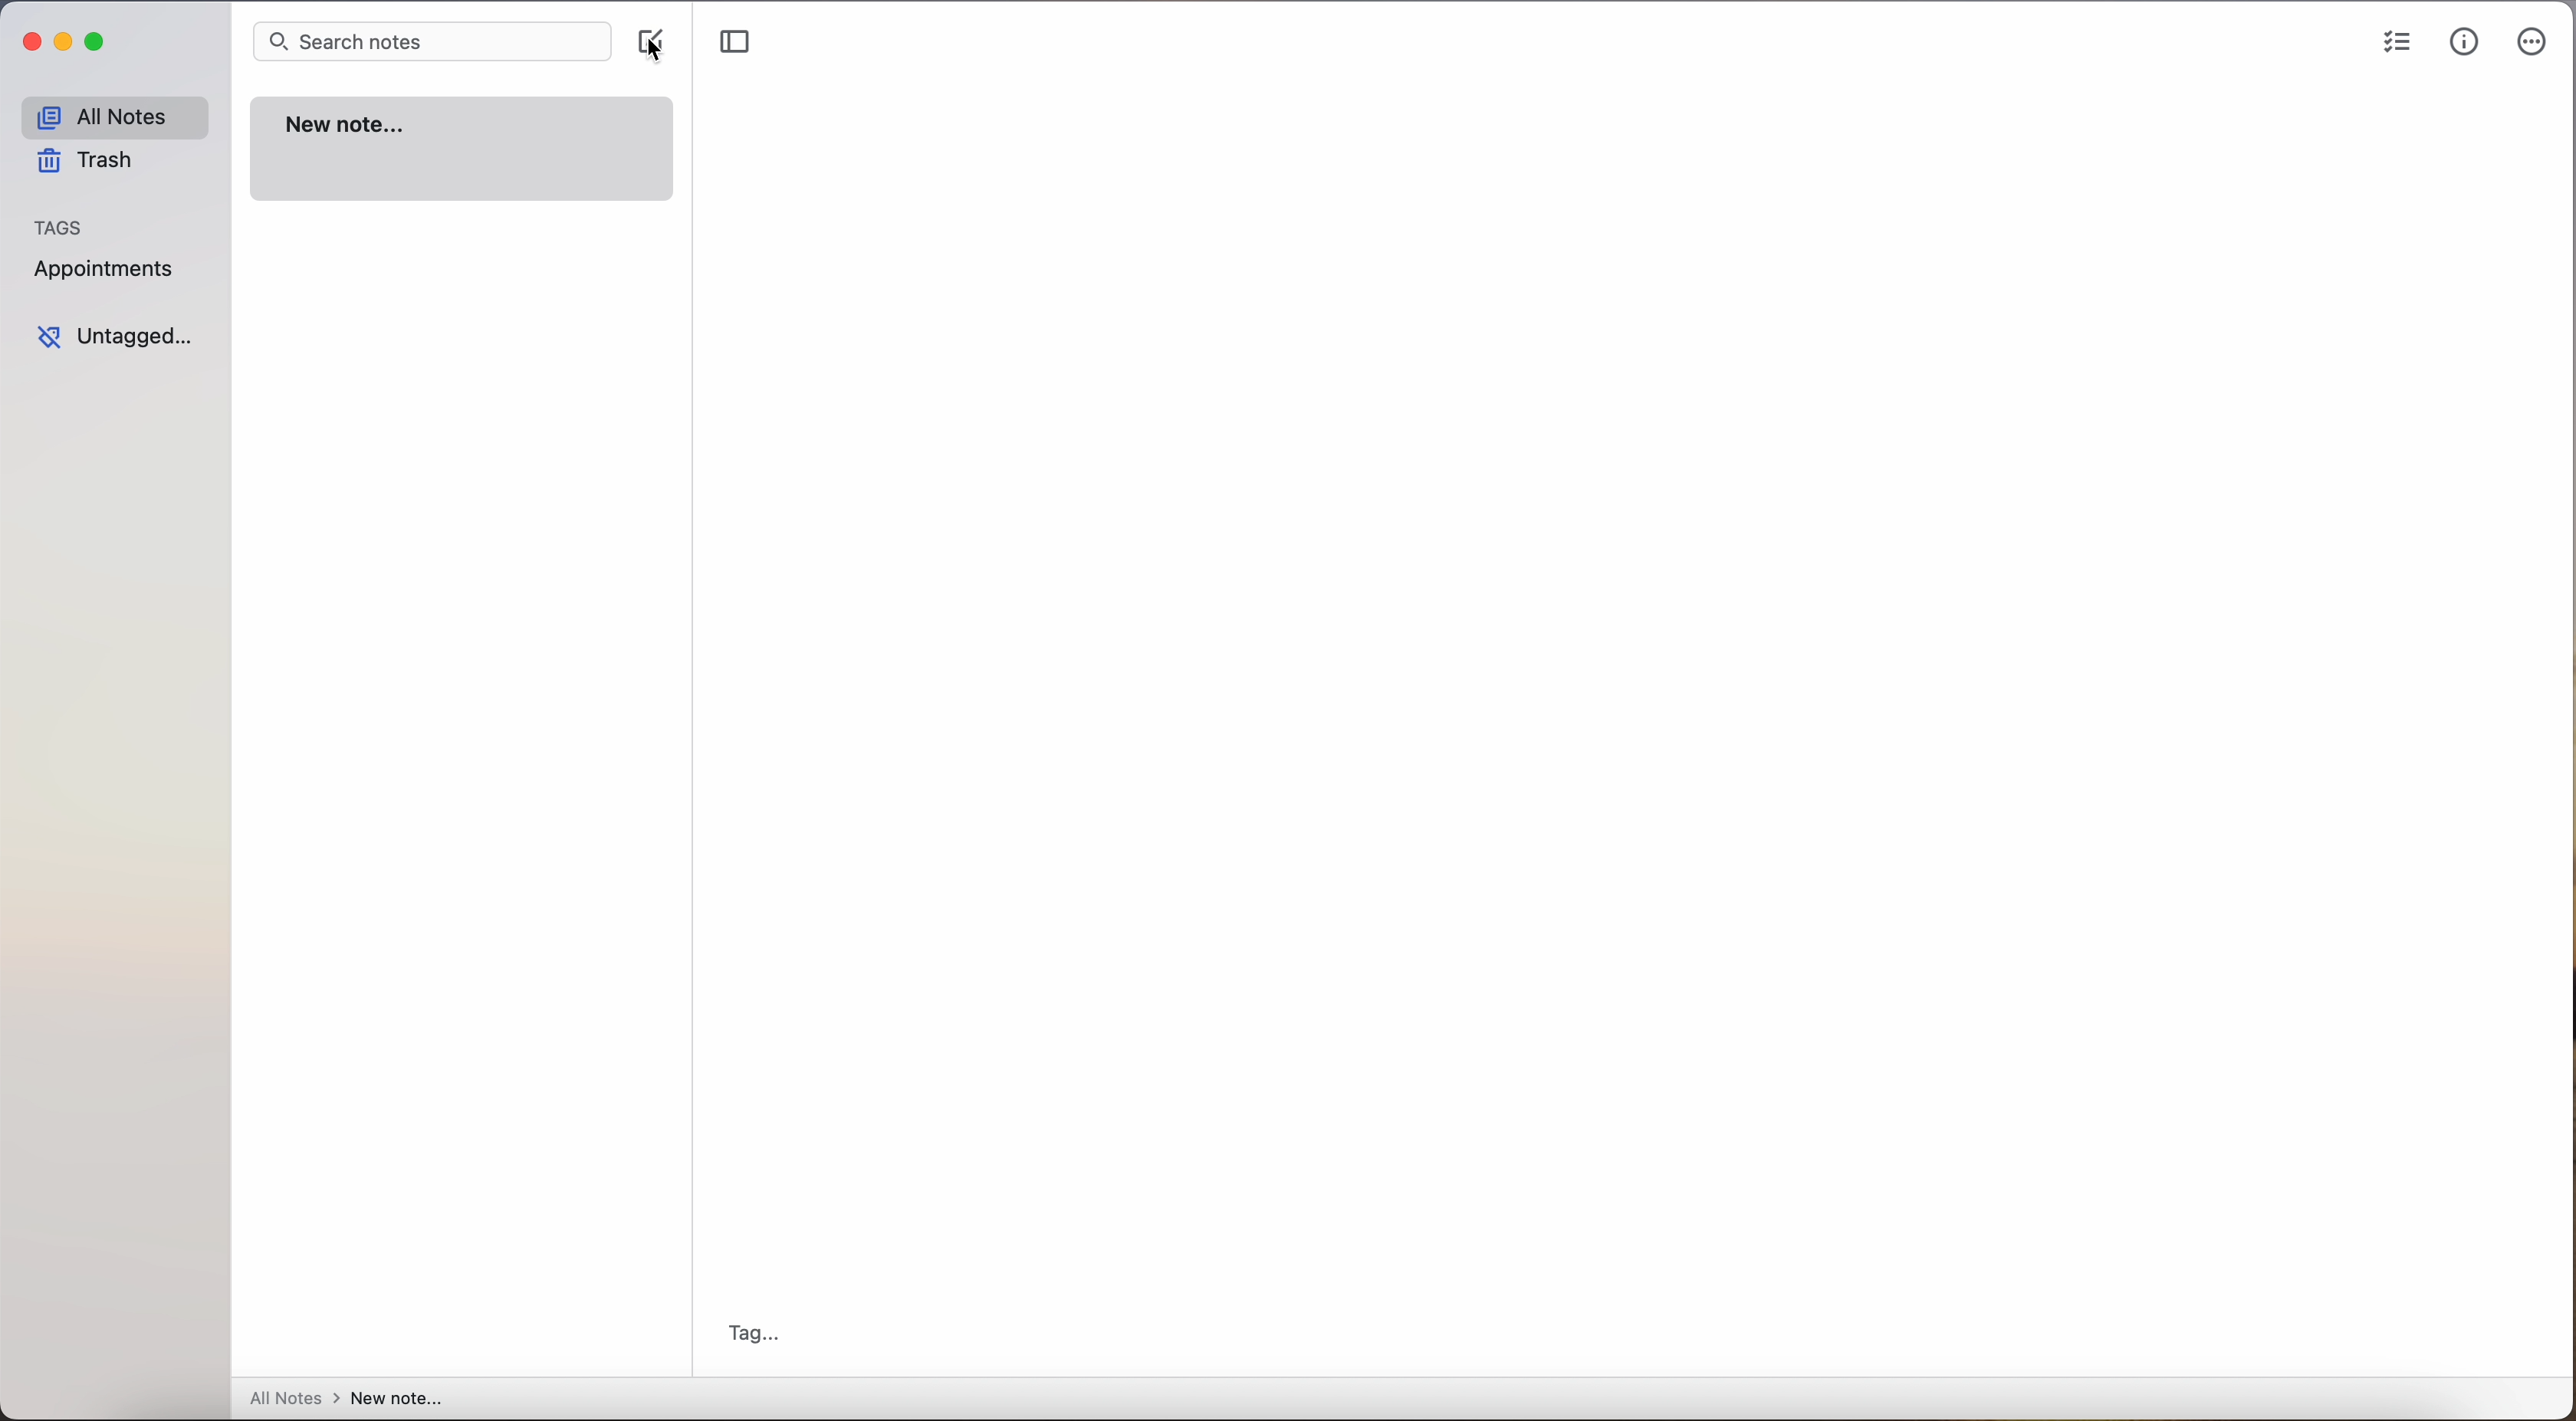 The width and height of the screenshot is (2576, 1421). What do you see at coordinates (29, 43) in the screenshot?
I see `close Simplenote` at bounding box center [29, 43].